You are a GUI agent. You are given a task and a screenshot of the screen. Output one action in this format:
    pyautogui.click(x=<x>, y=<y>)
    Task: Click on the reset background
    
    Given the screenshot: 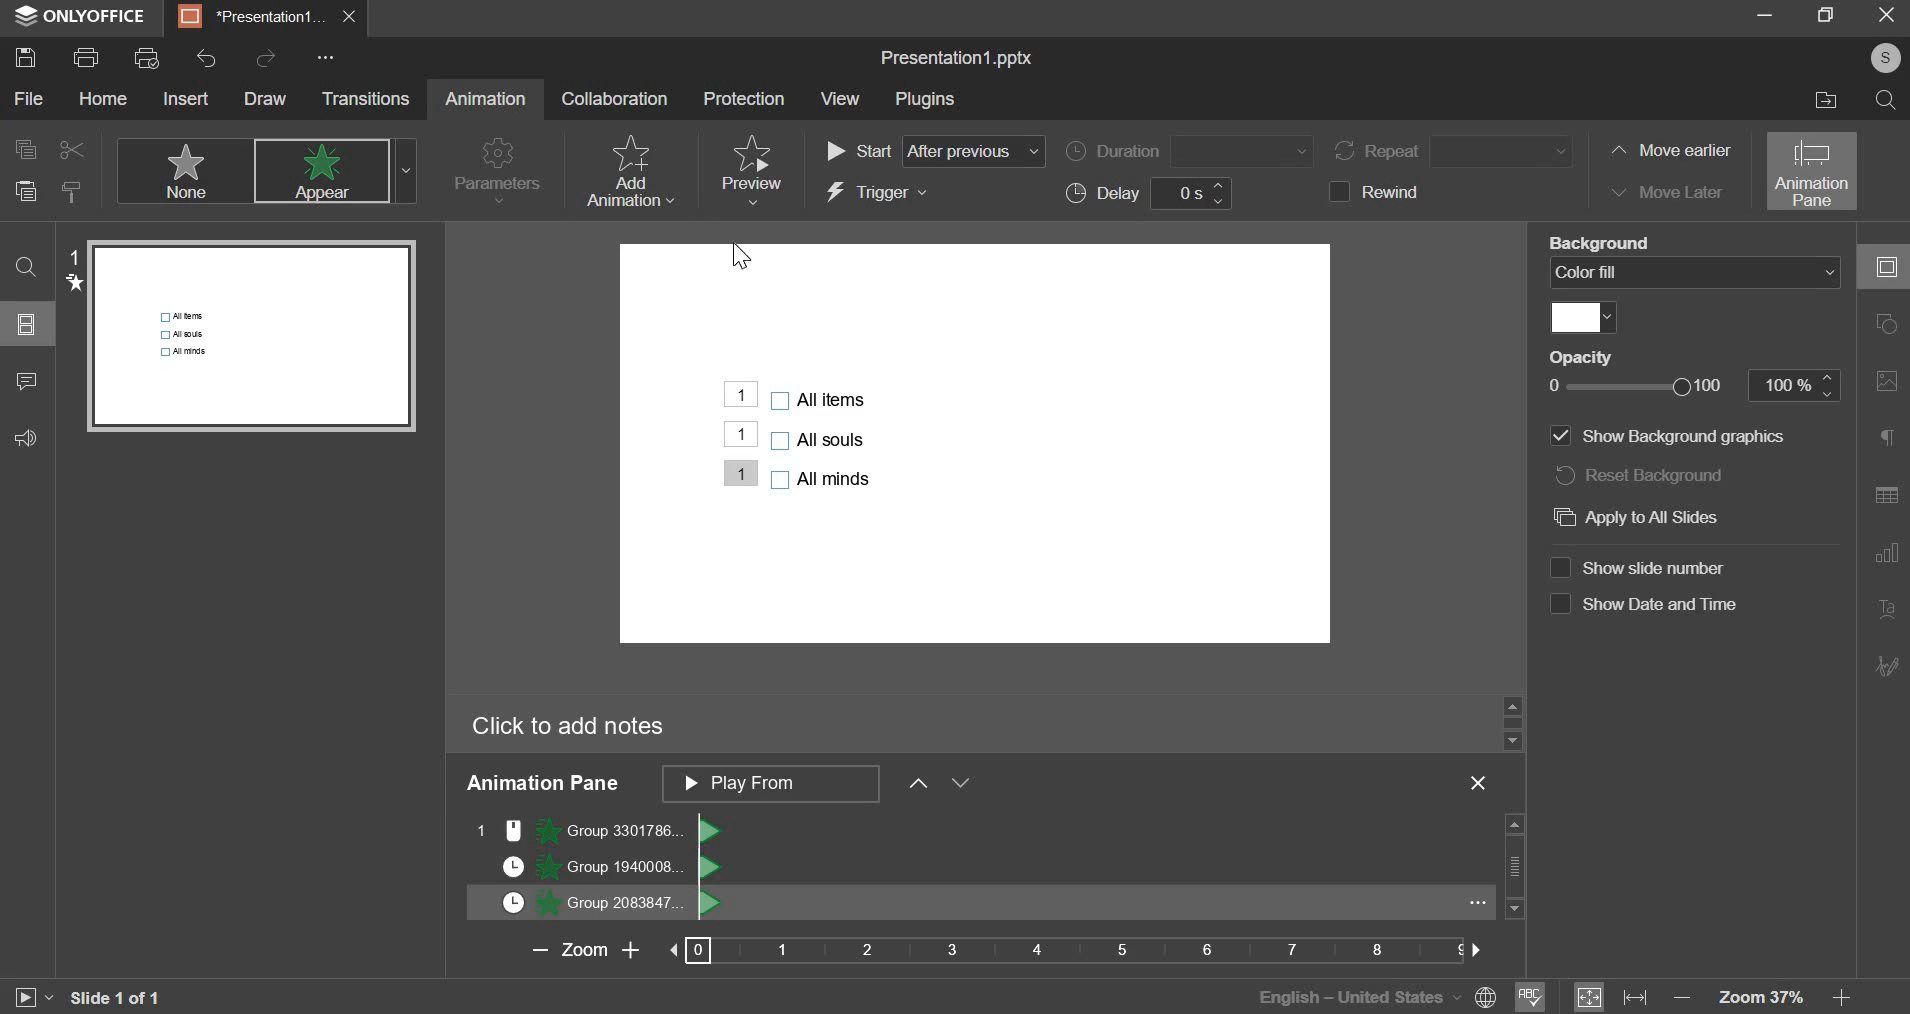 What is the action you would take?
    pyautogui.click(x=1653, y=476)
    